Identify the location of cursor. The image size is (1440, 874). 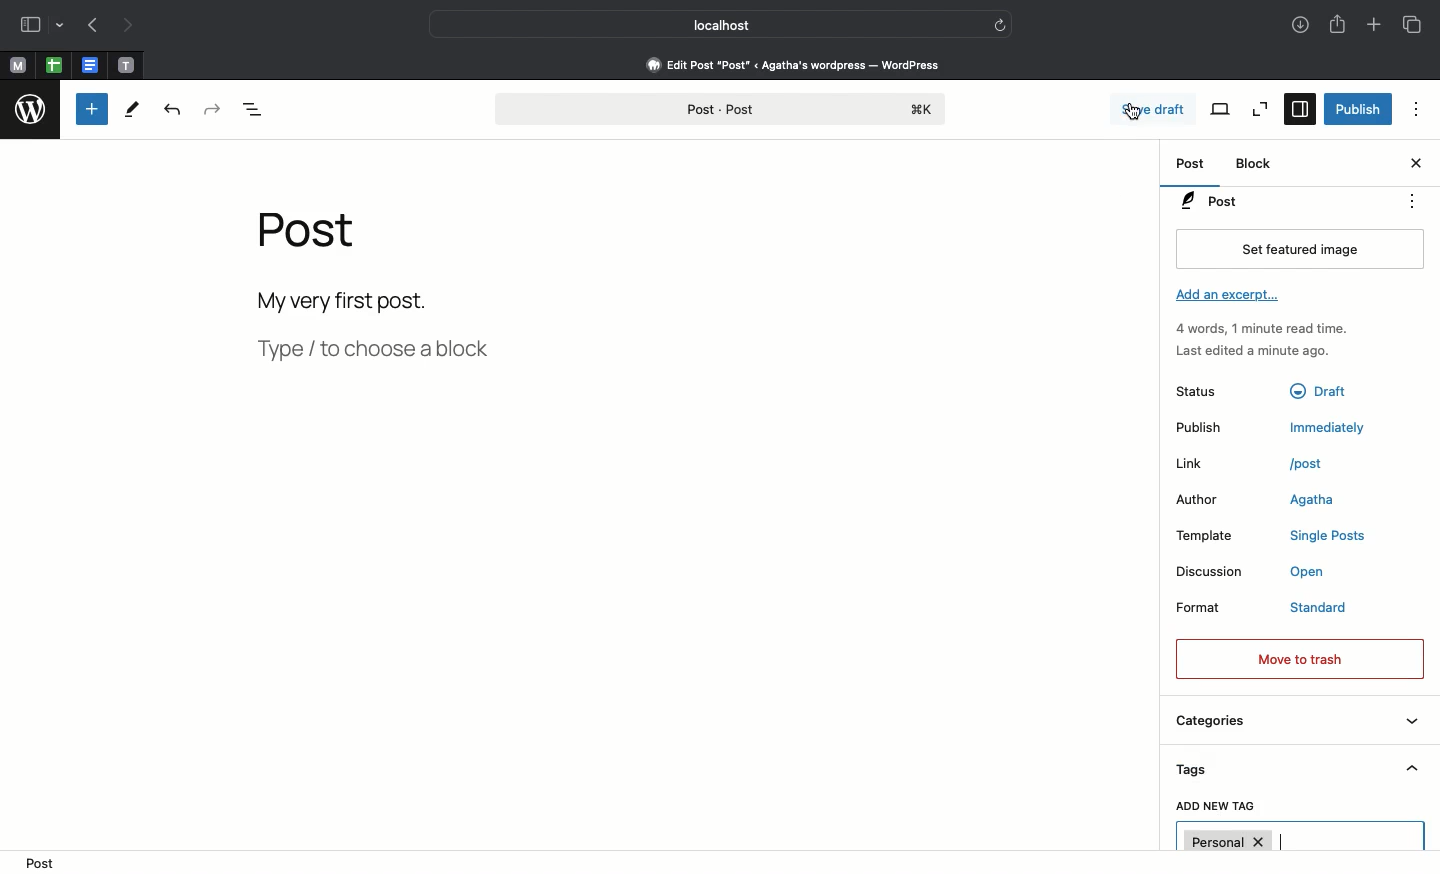
(1131, 106).